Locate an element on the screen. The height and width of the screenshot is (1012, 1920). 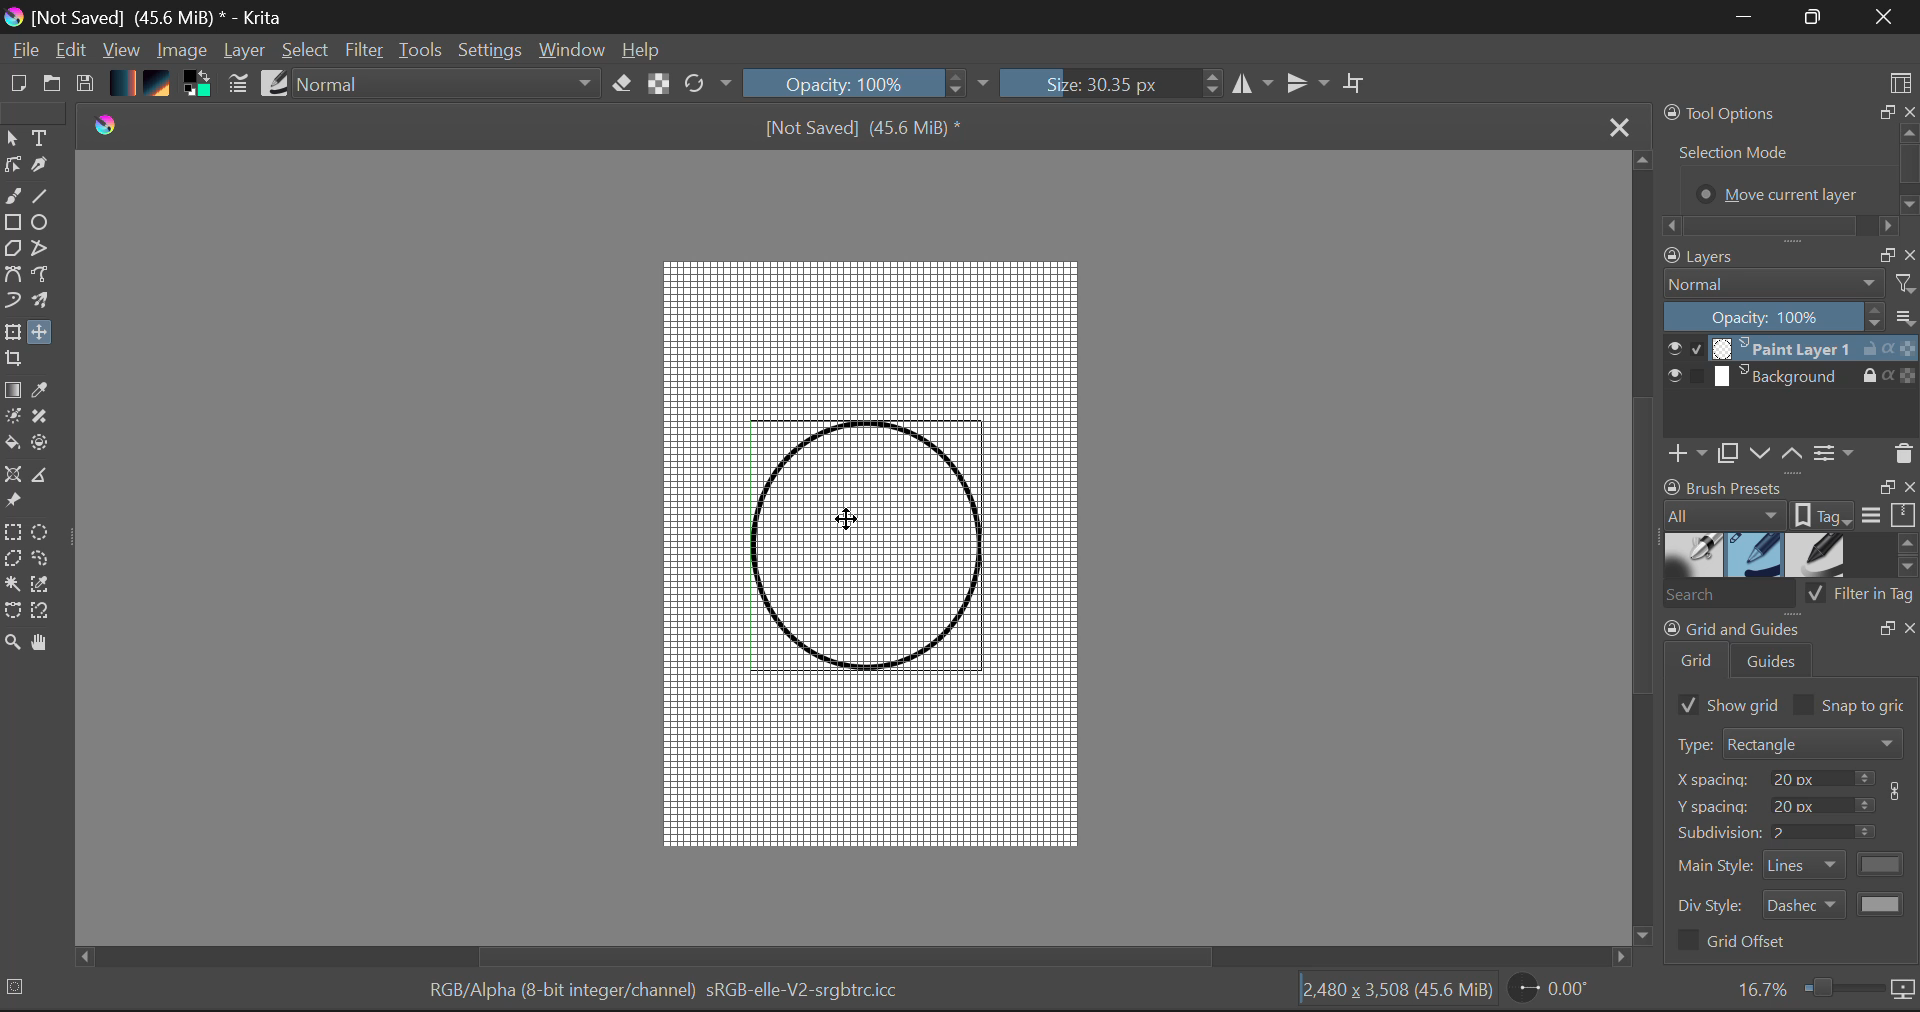
Bezier Curve is located at coordinates (12, 277).